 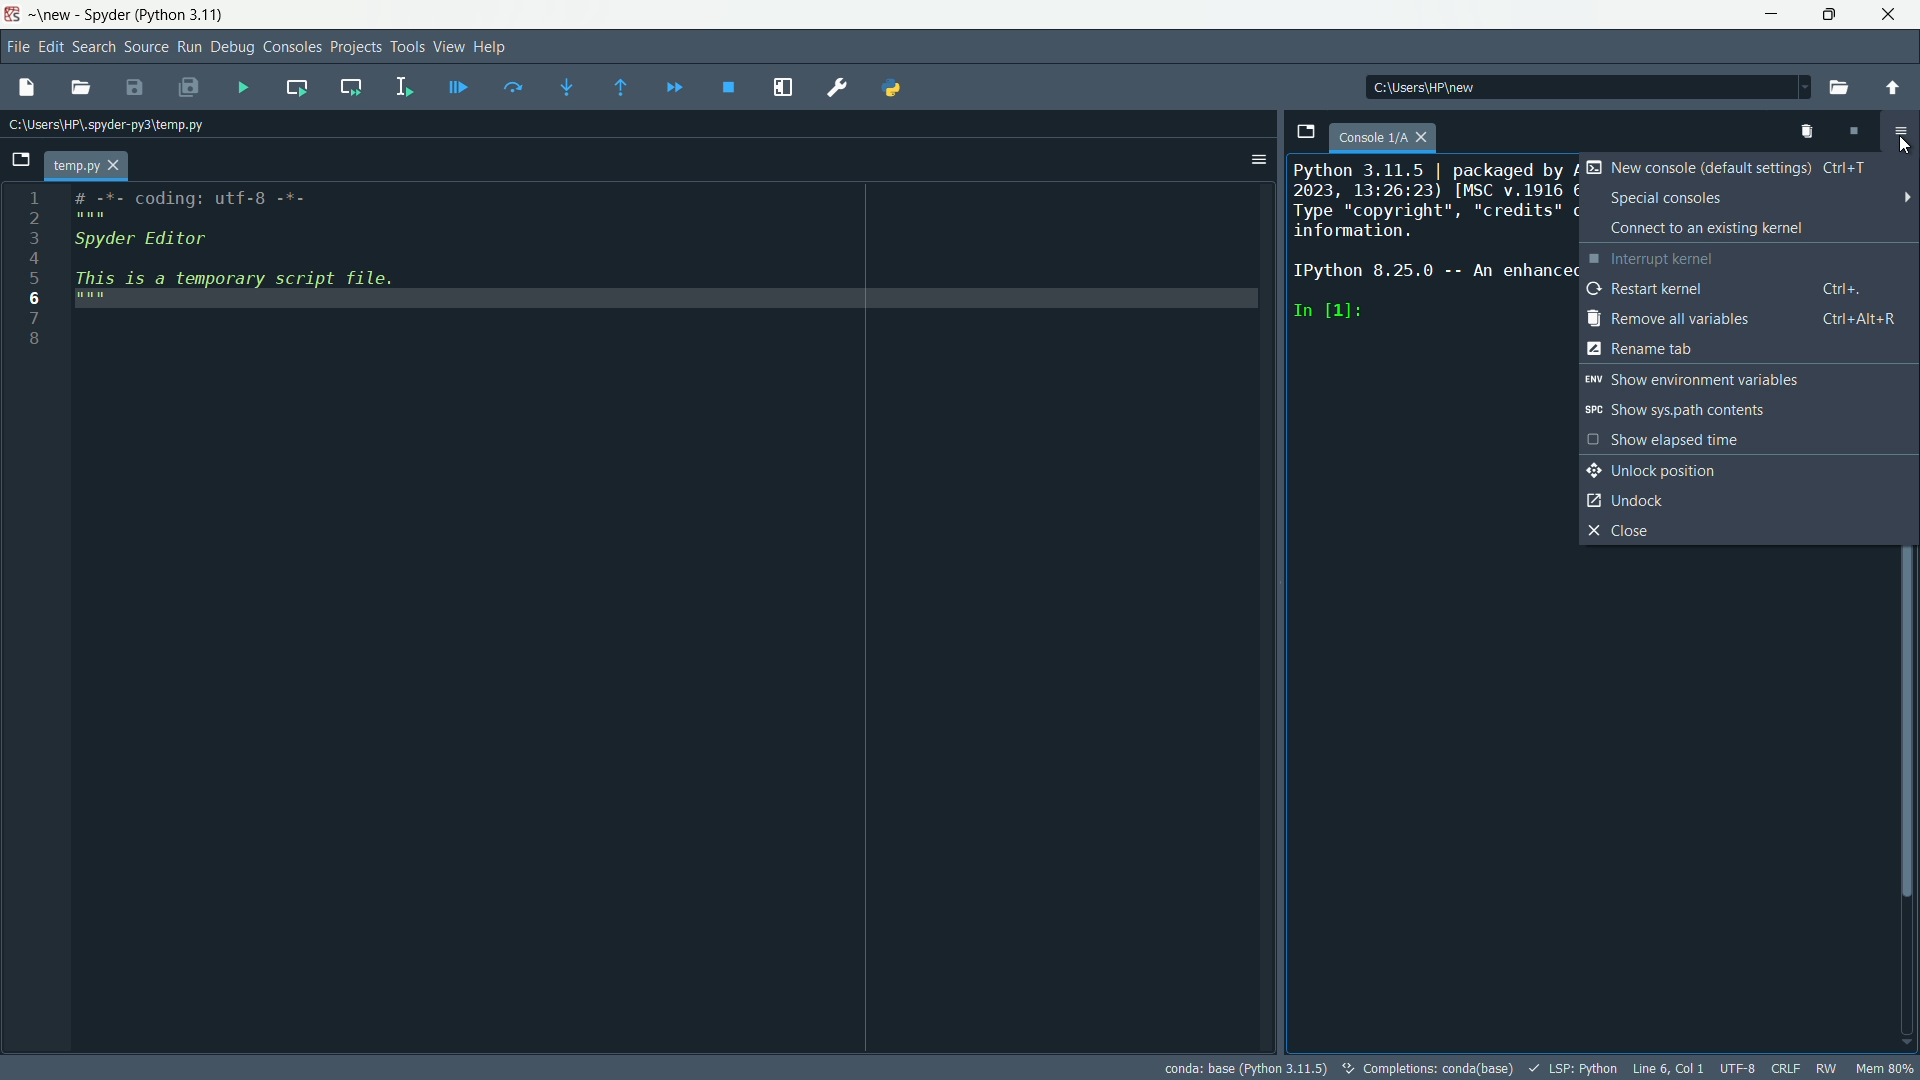 What do you see at coordinates (1750, 349) in the screenshot?
I see `Rename tab` at bounding box center [1750, 349].